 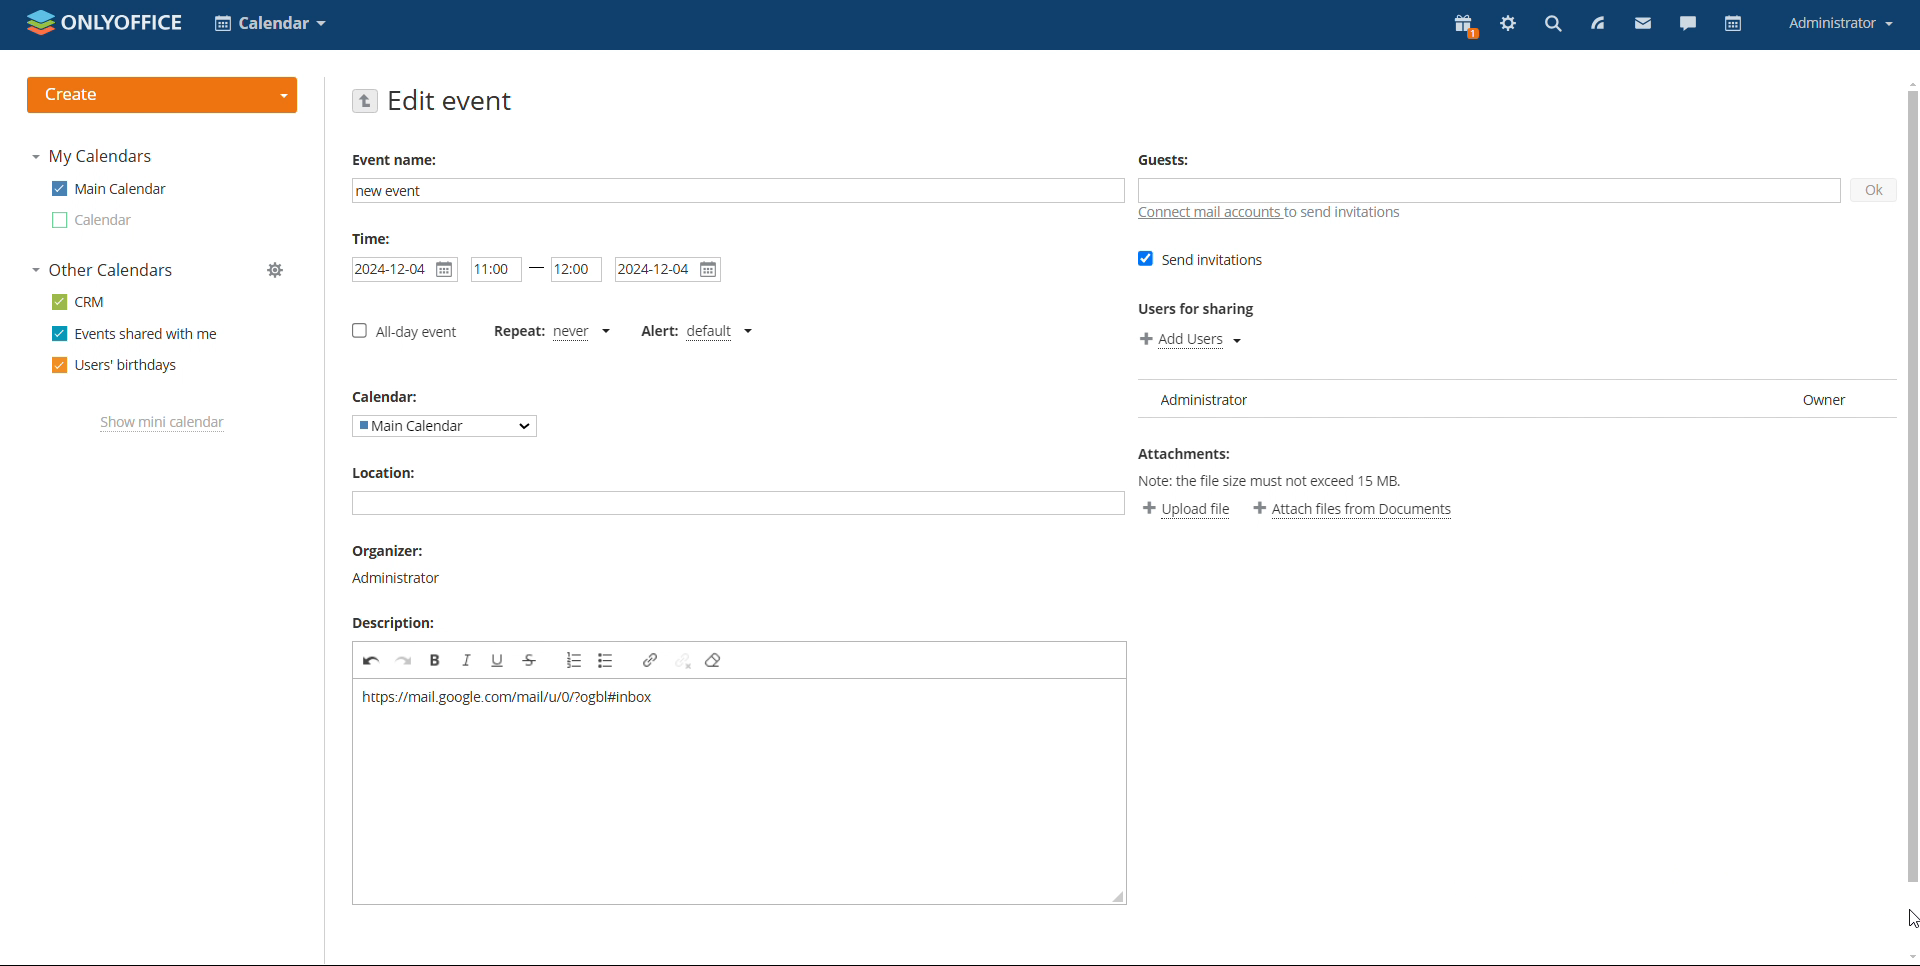 What do you see at coordinates (397, 621) in the screenshot?
I see `Description:` at bounding box center [397, 621].